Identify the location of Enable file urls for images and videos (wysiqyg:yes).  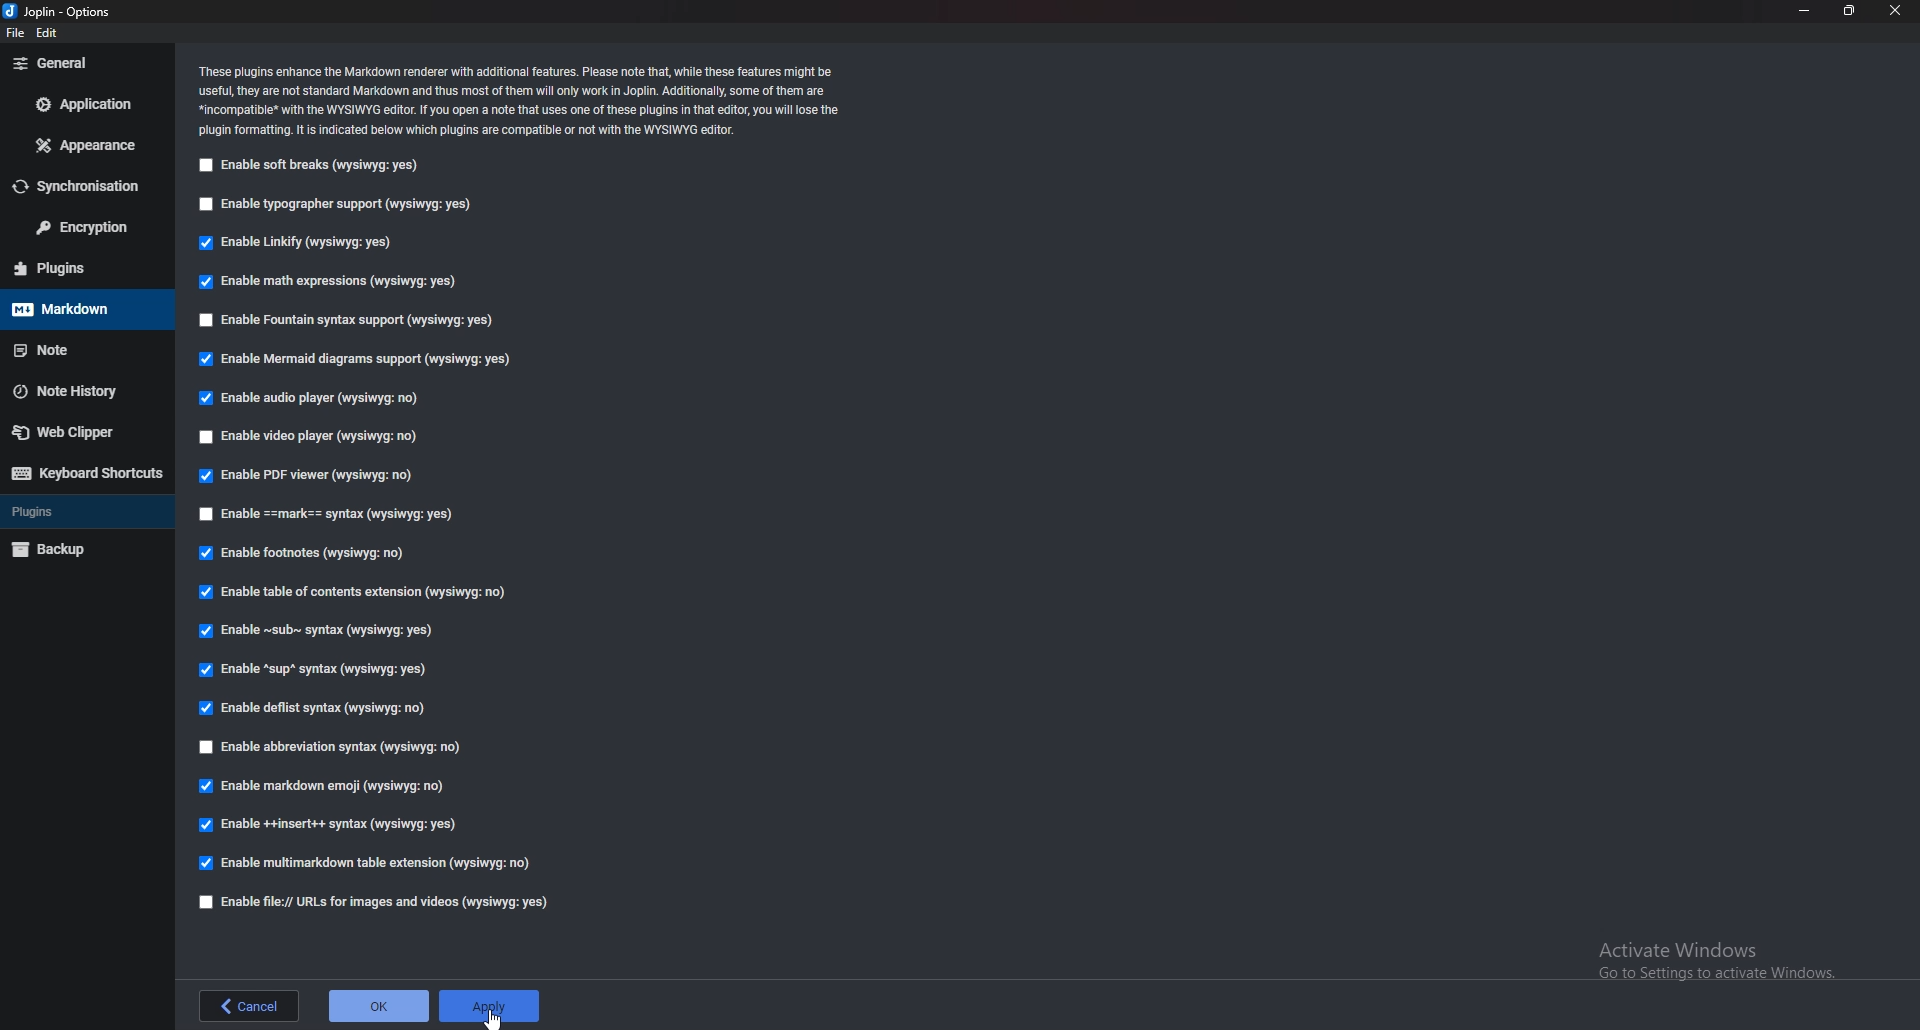
(377, 902).